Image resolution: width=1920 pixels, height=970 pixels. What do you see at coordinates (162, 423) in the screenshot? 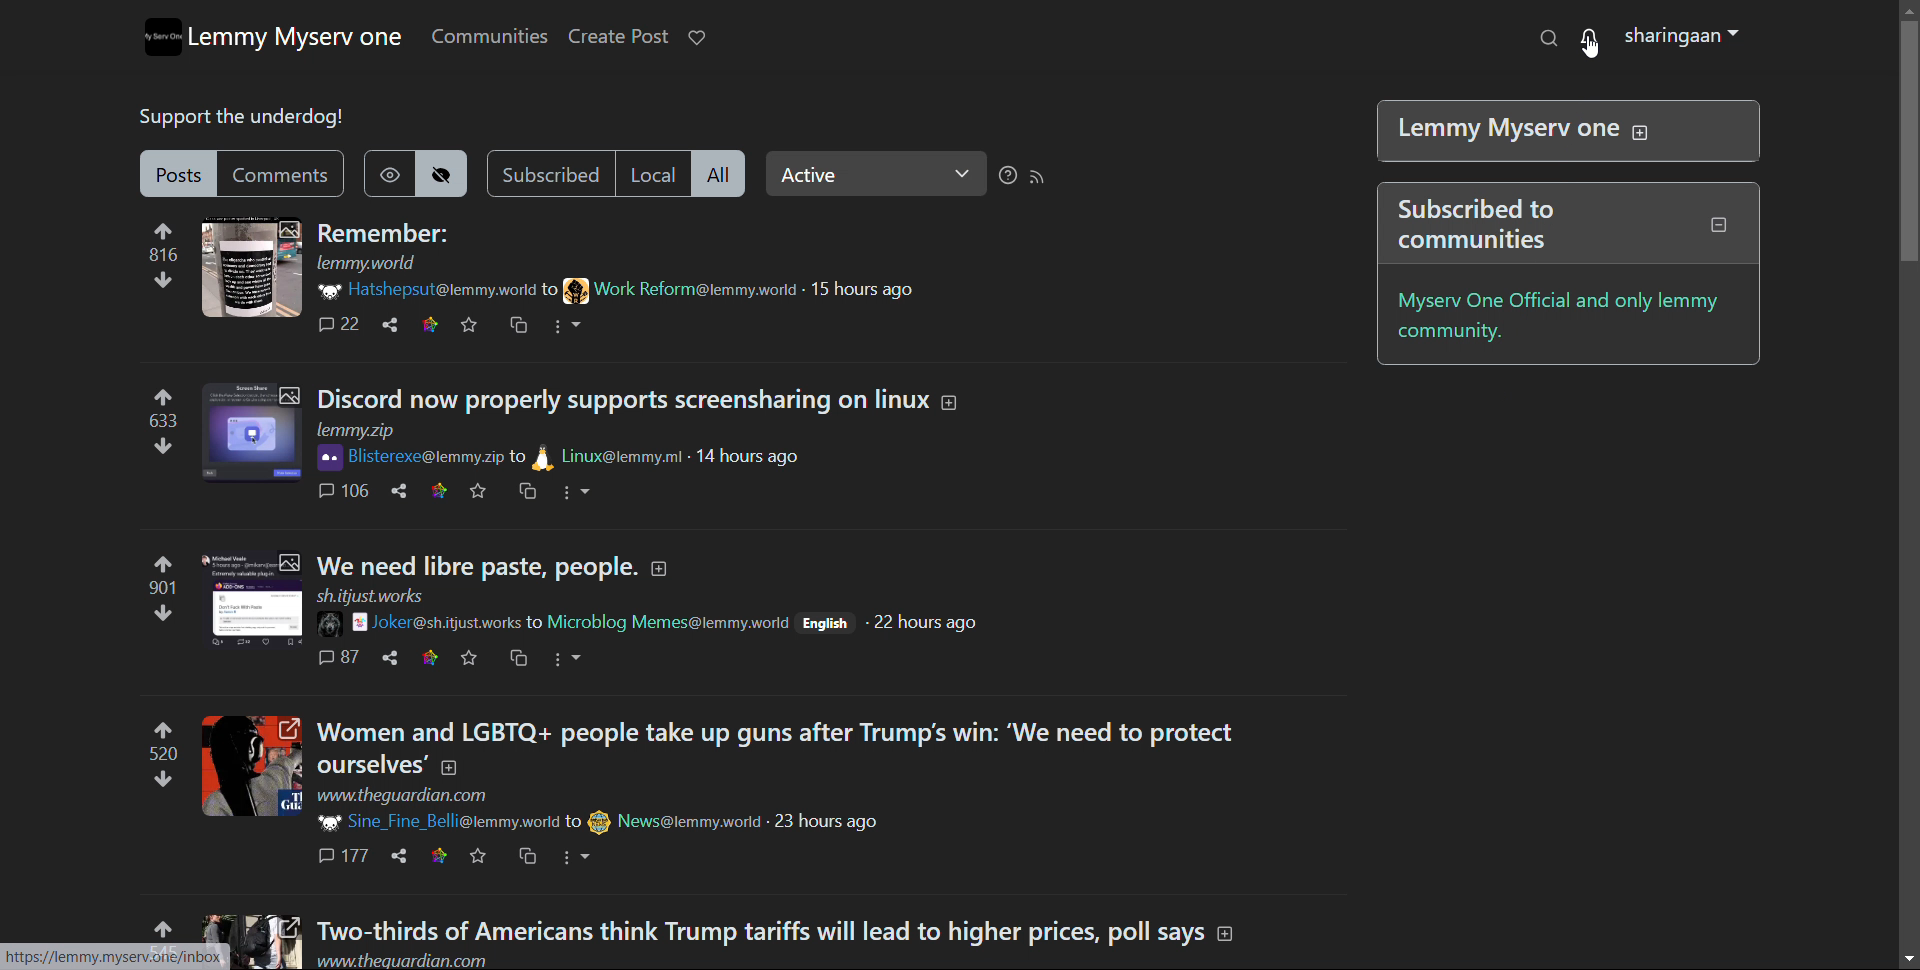
I see `upvotes & downvotes` at bounding box center [162, 423].